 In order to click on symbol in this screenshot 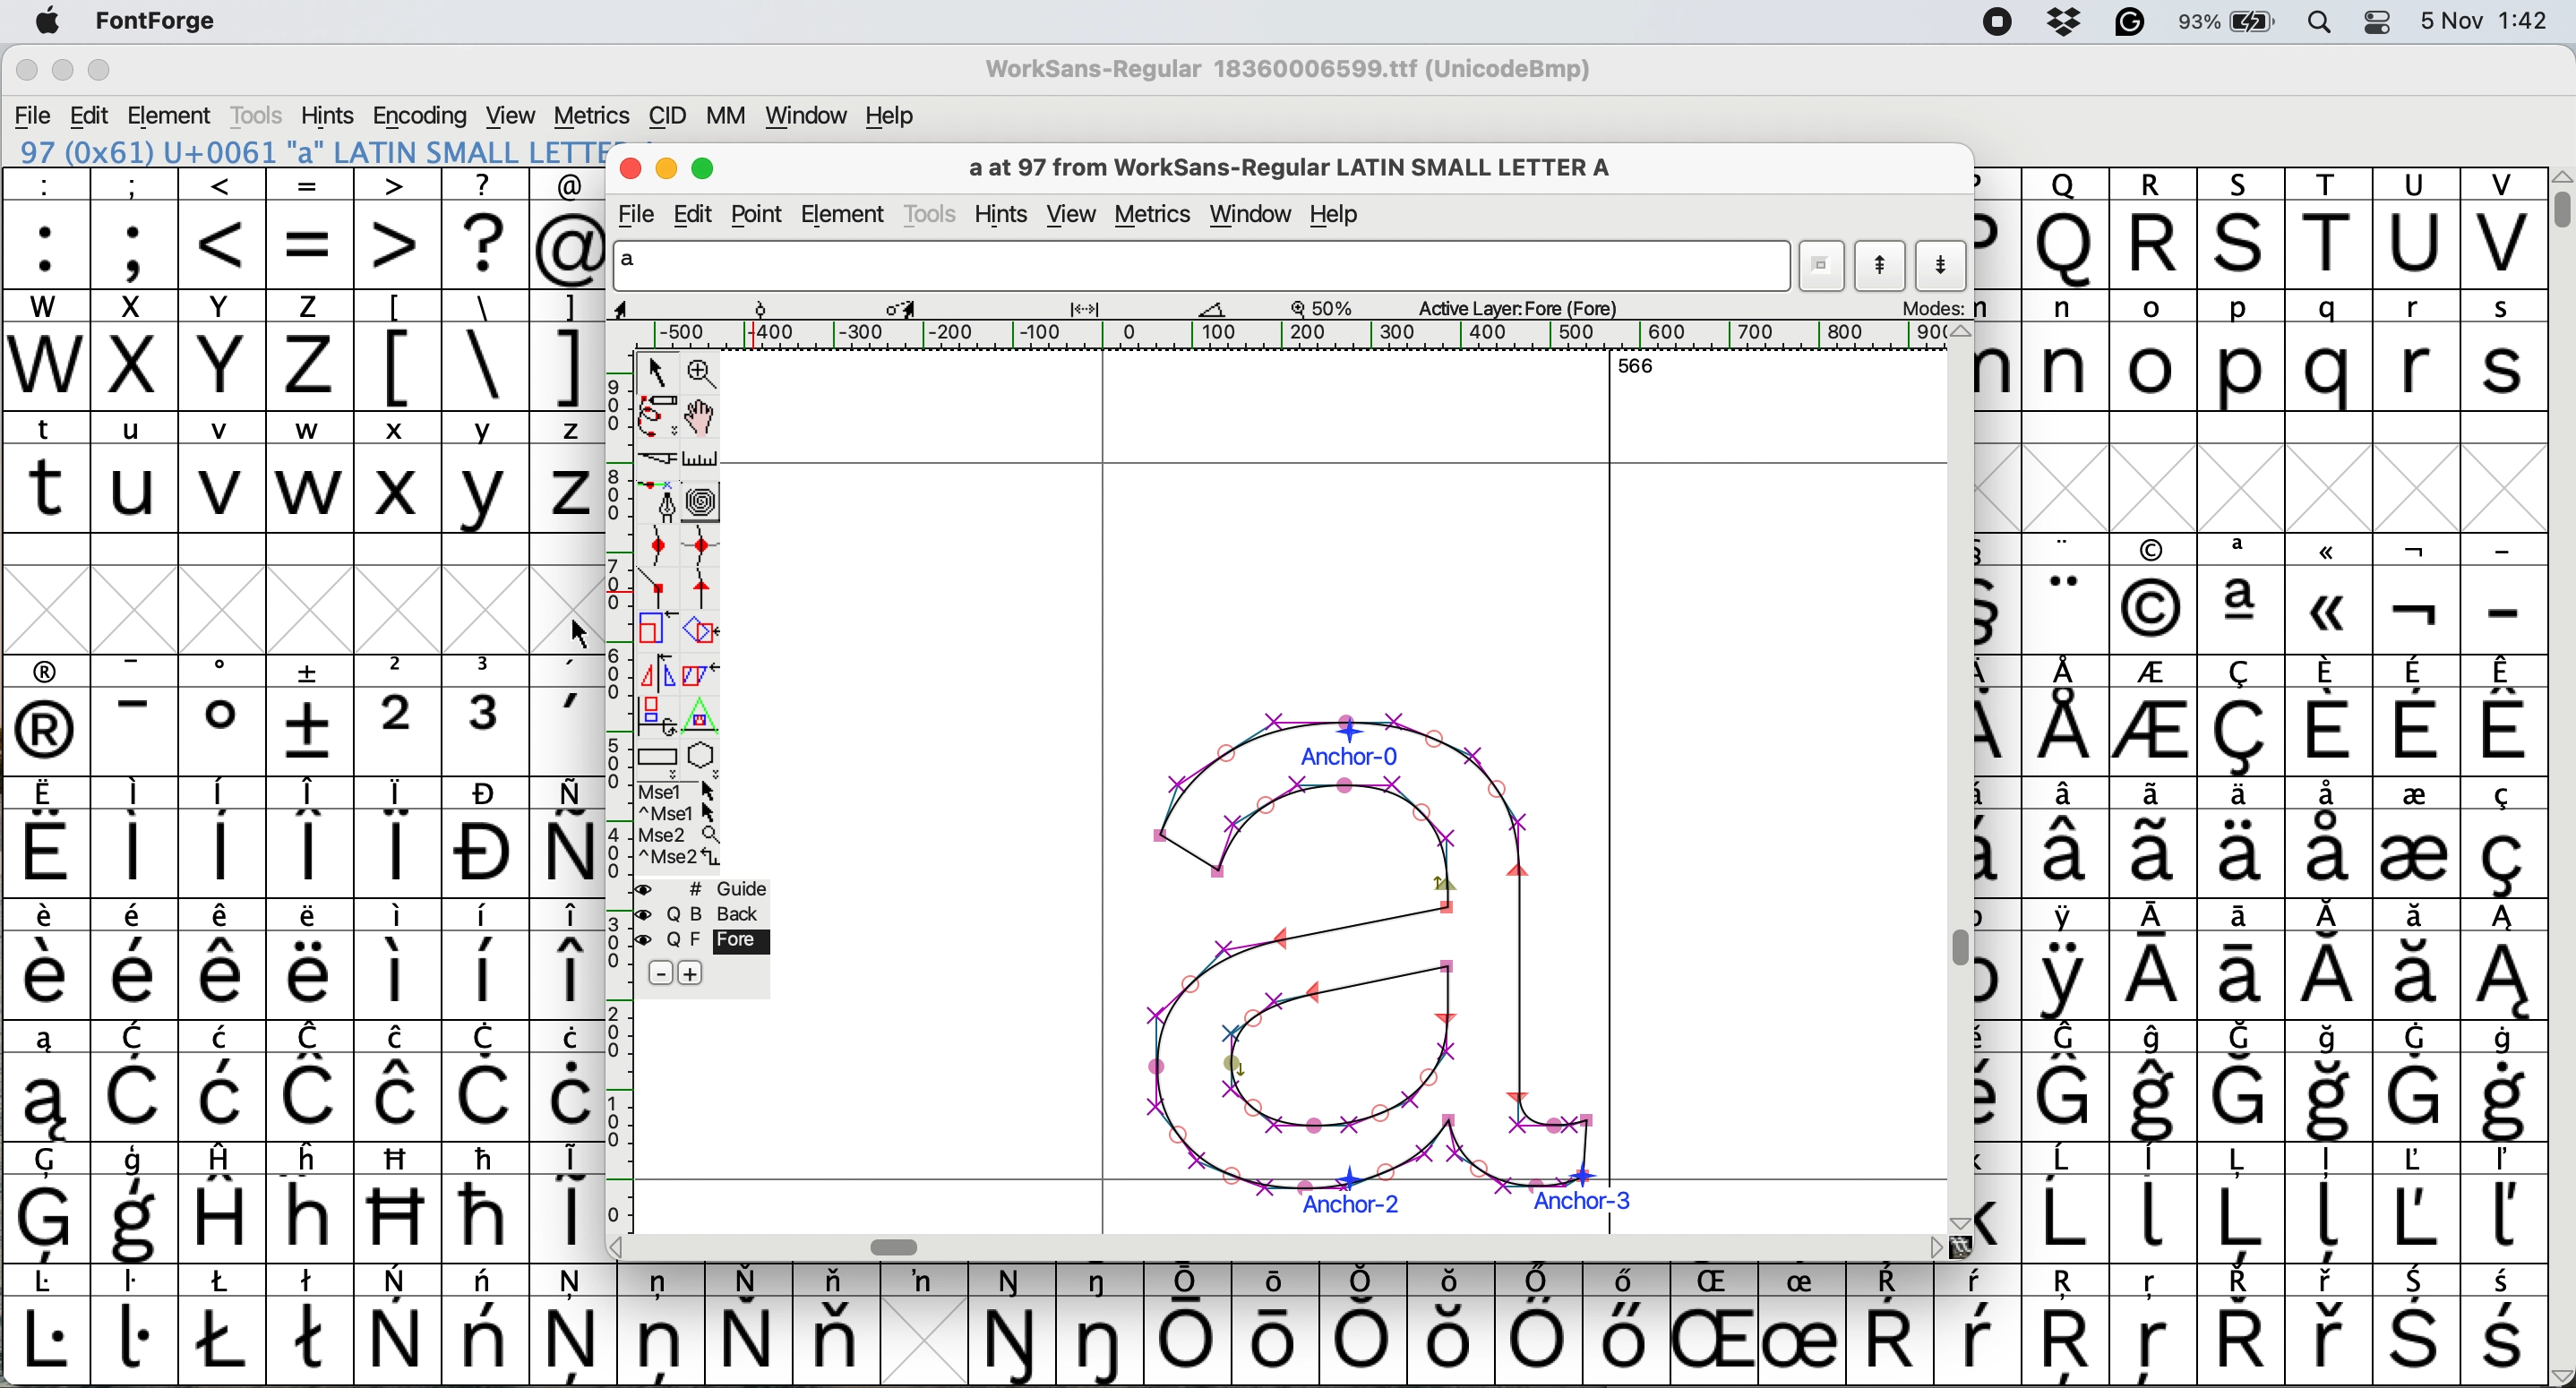, I will do `click(2419, 596)`.